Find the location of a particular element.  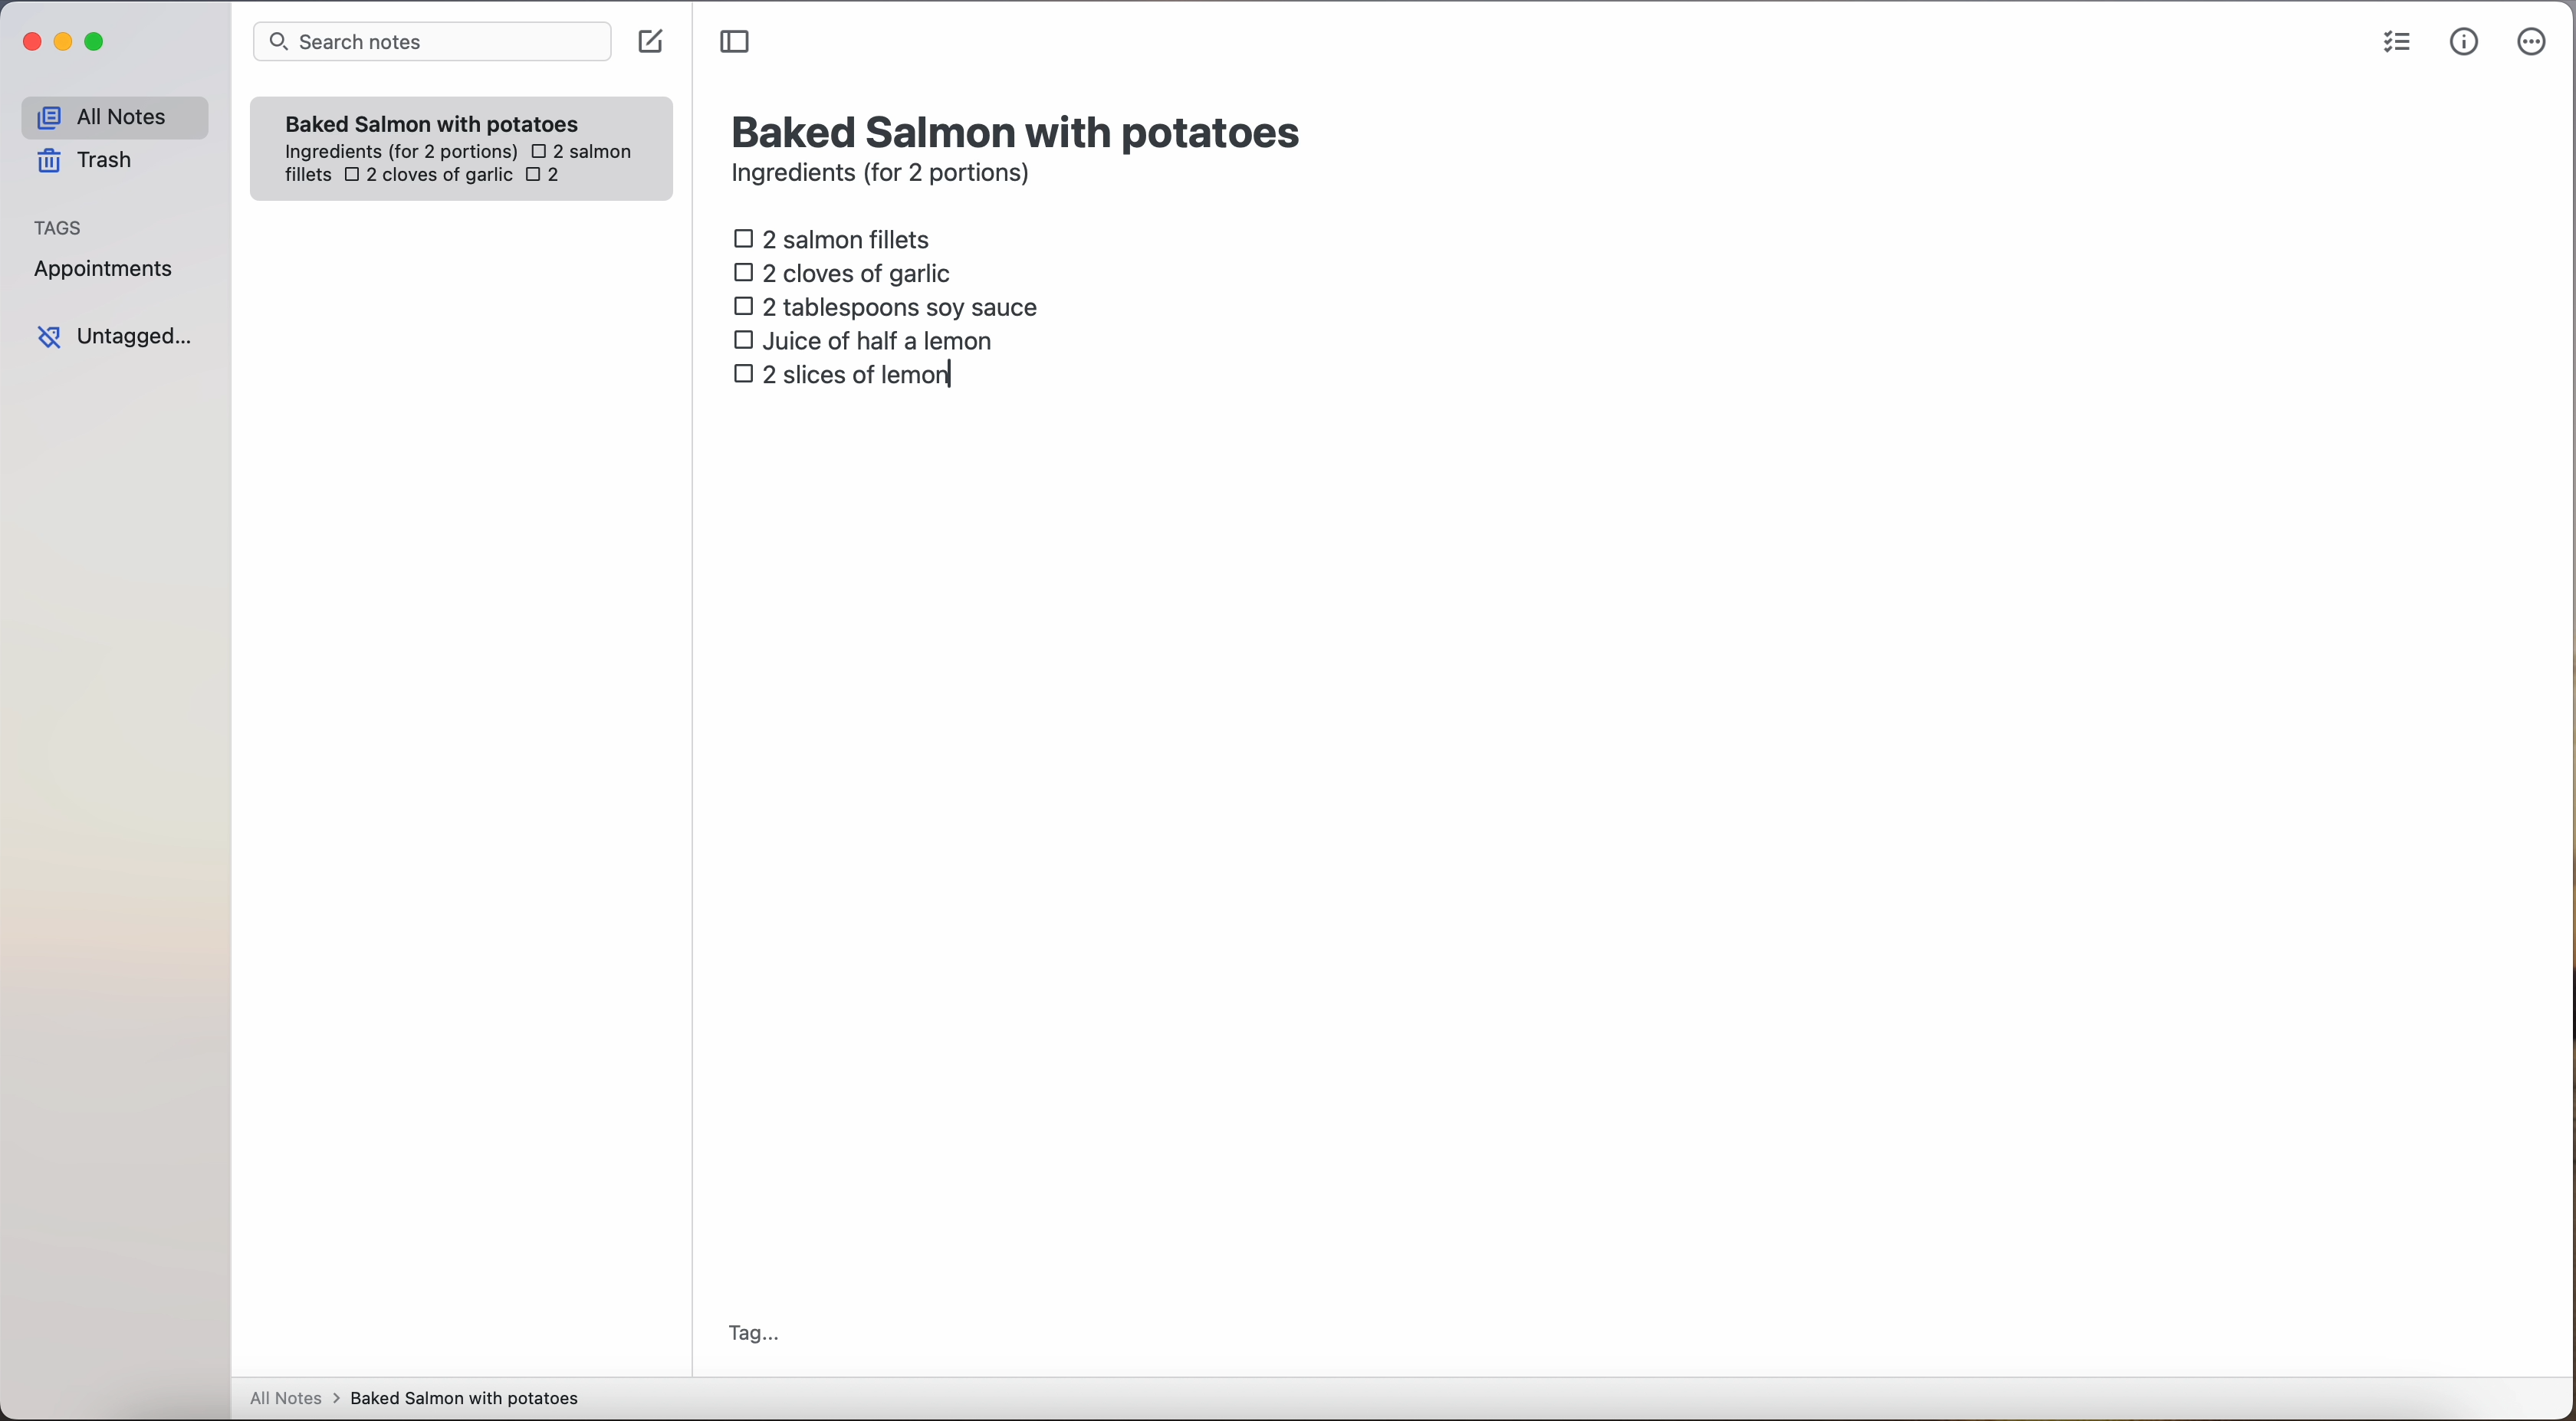

ingredients (for 2 portions) is located at coordinates (887, 176).